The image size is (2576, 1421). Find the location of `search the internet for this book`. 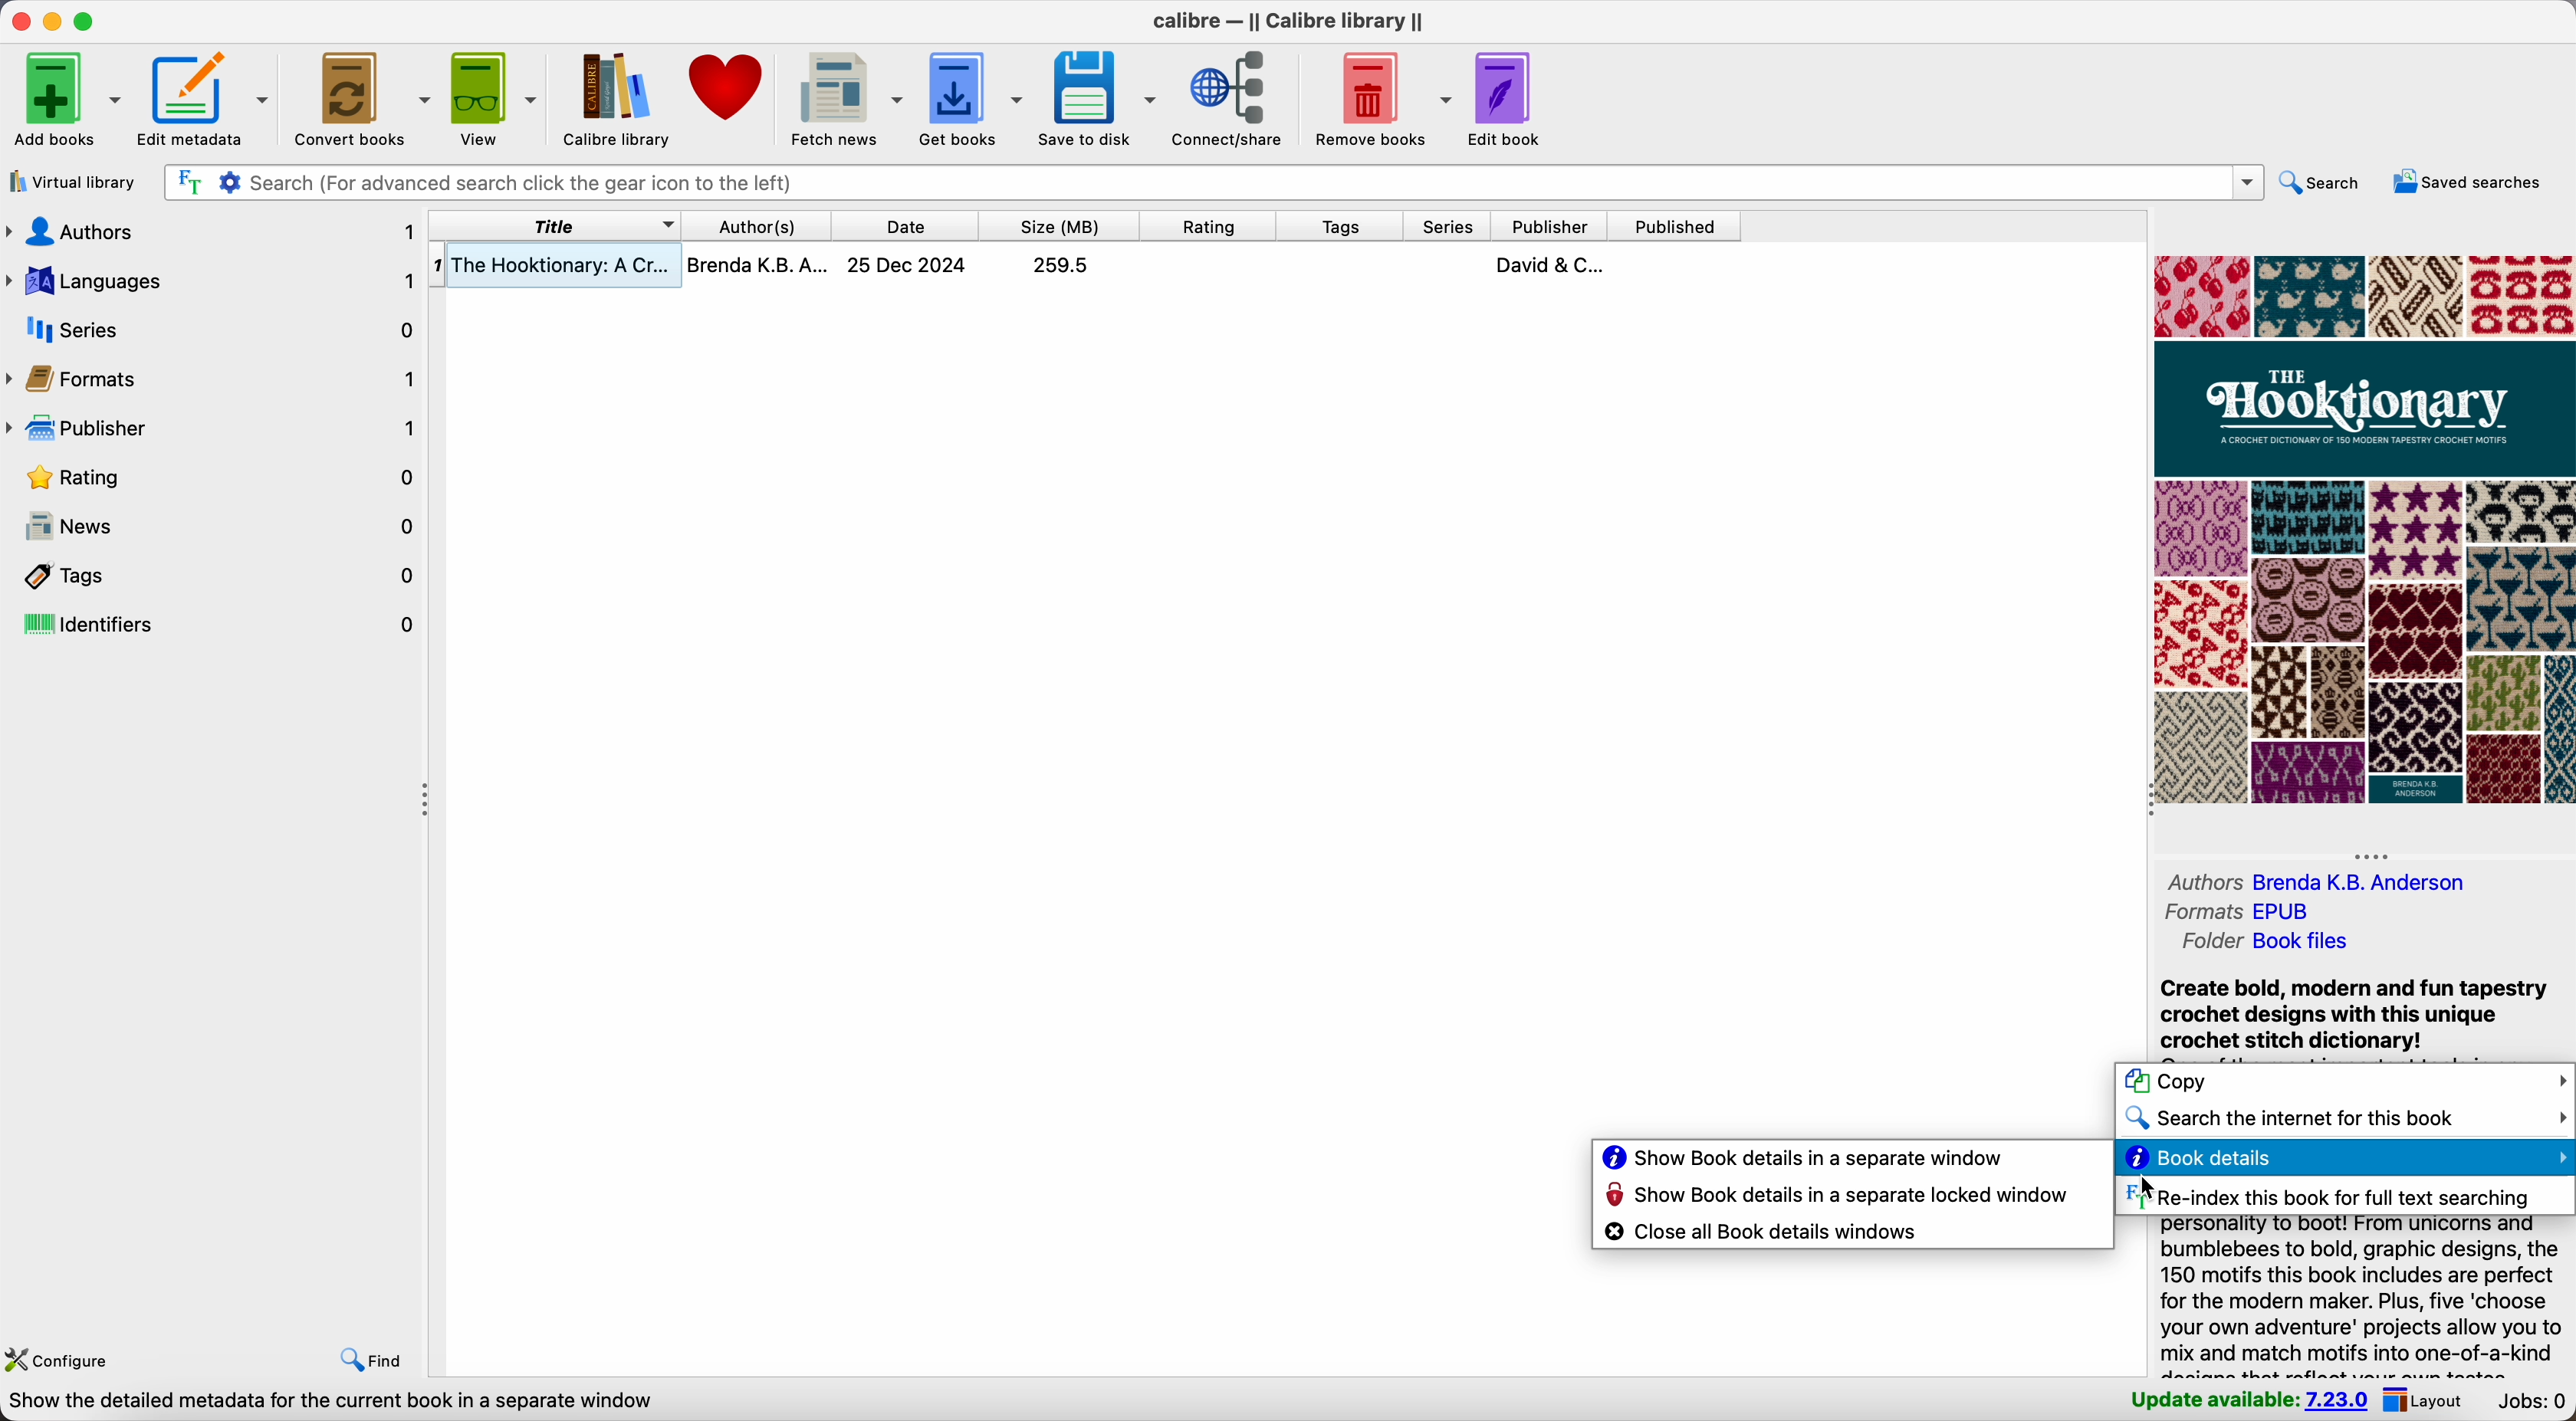

search the internet for this book is located at coordinates (2344, 1120).